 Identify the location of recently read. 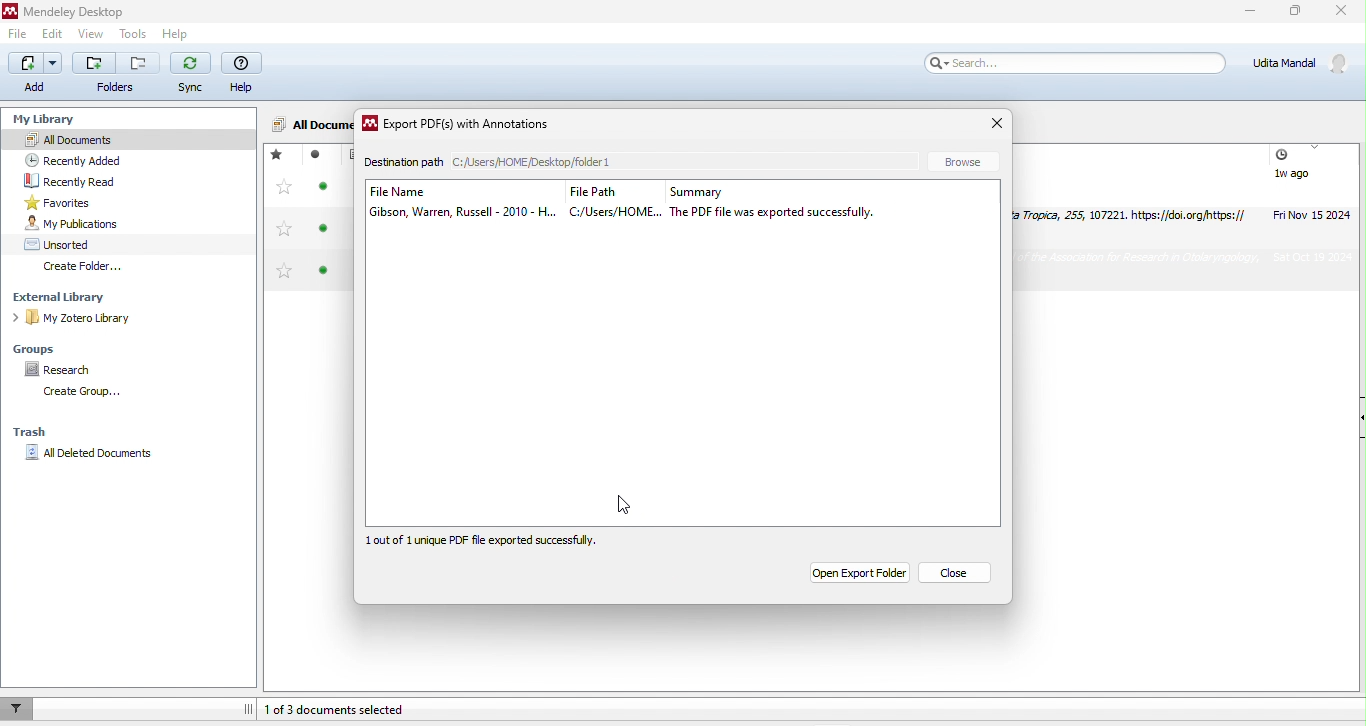
(88, 179).